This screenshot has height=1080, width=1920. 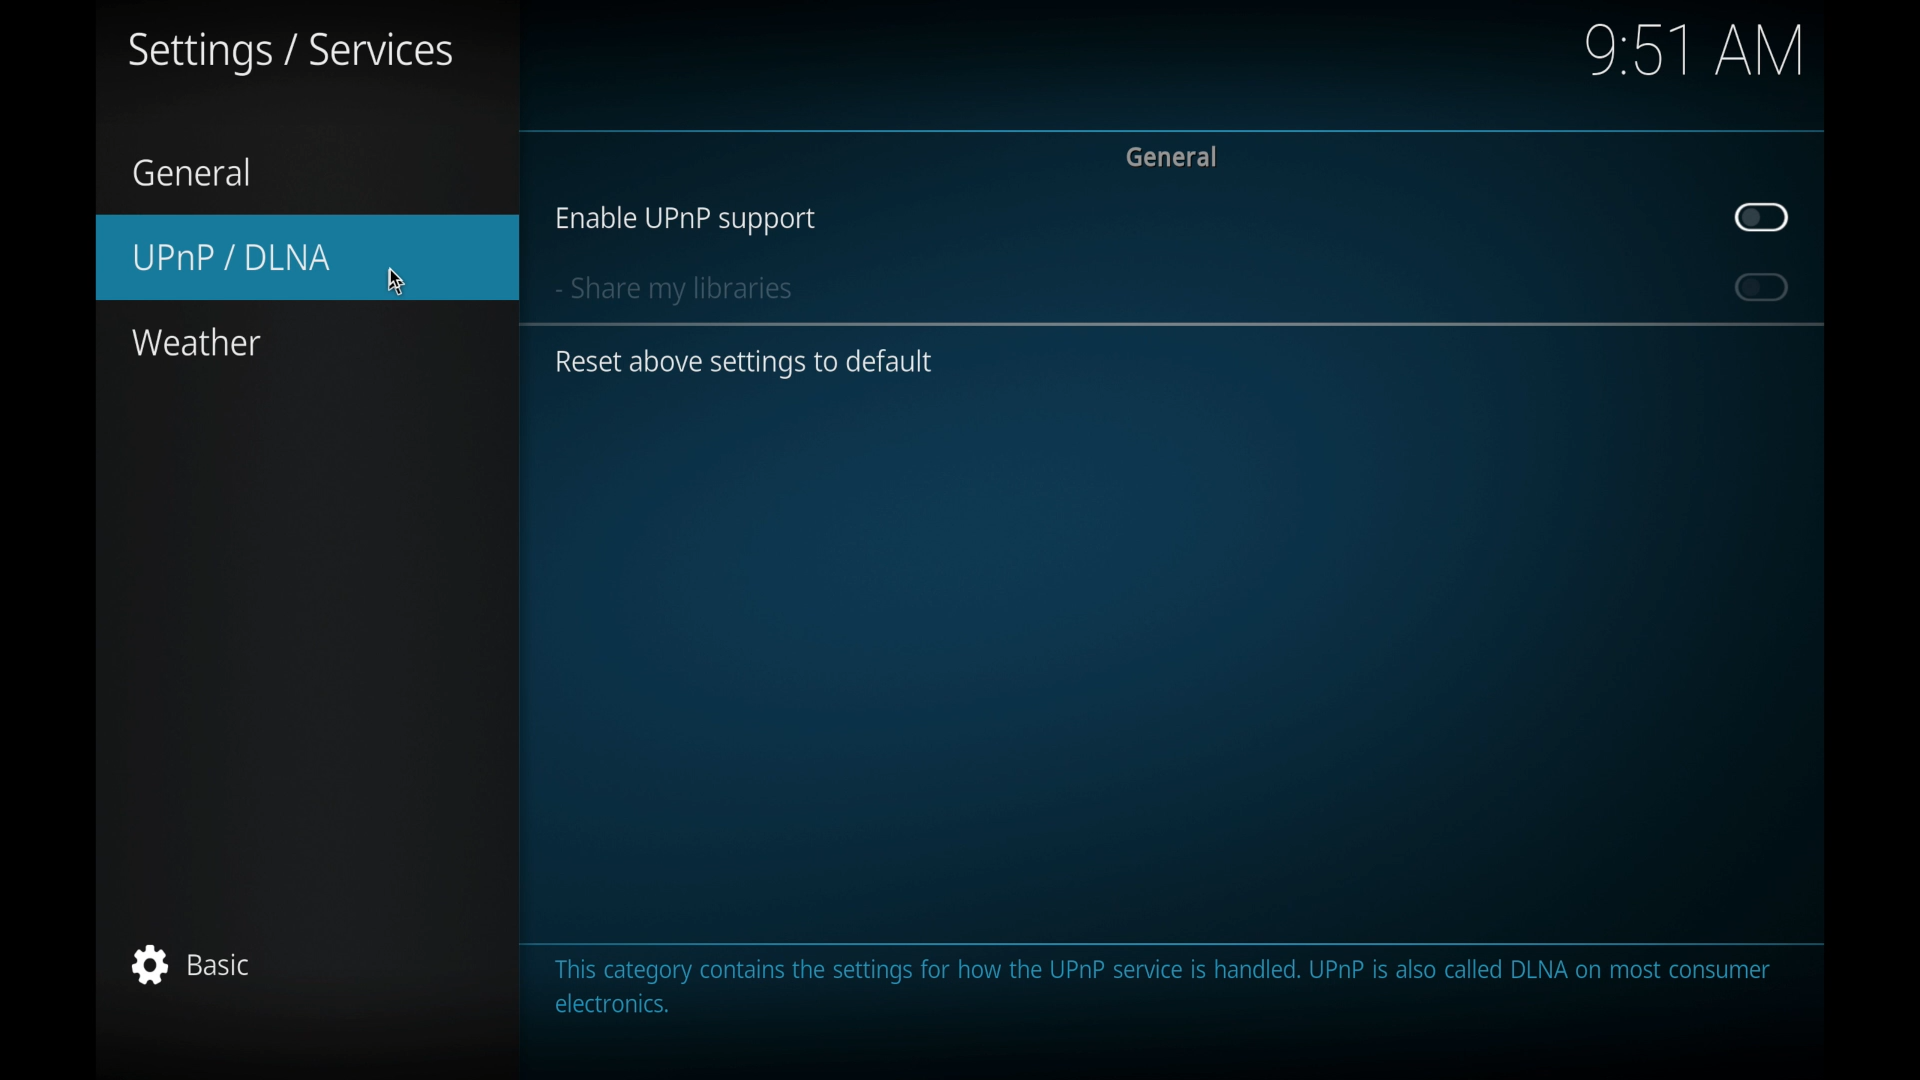 I want to click on UPnP/DLNA, so click(x=310, y=257).